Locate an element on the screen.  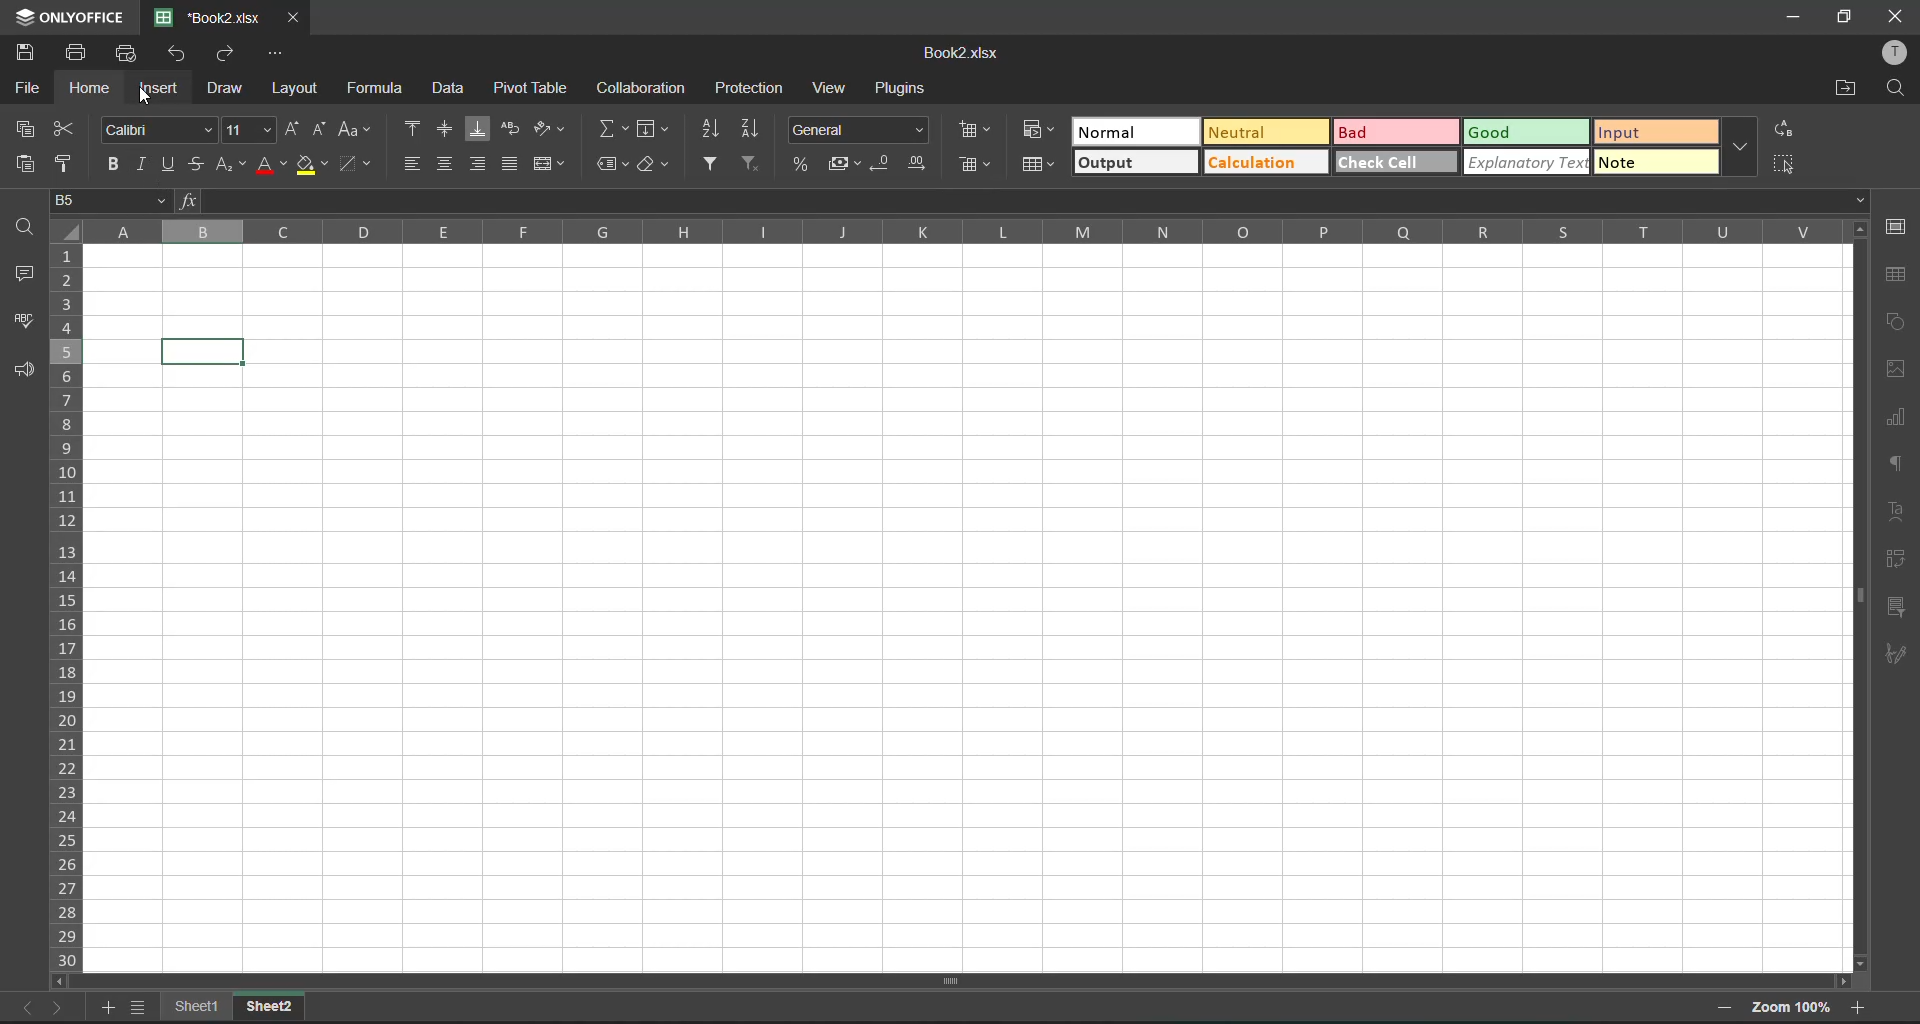
paragraph is located at coordinates (1900, 470).